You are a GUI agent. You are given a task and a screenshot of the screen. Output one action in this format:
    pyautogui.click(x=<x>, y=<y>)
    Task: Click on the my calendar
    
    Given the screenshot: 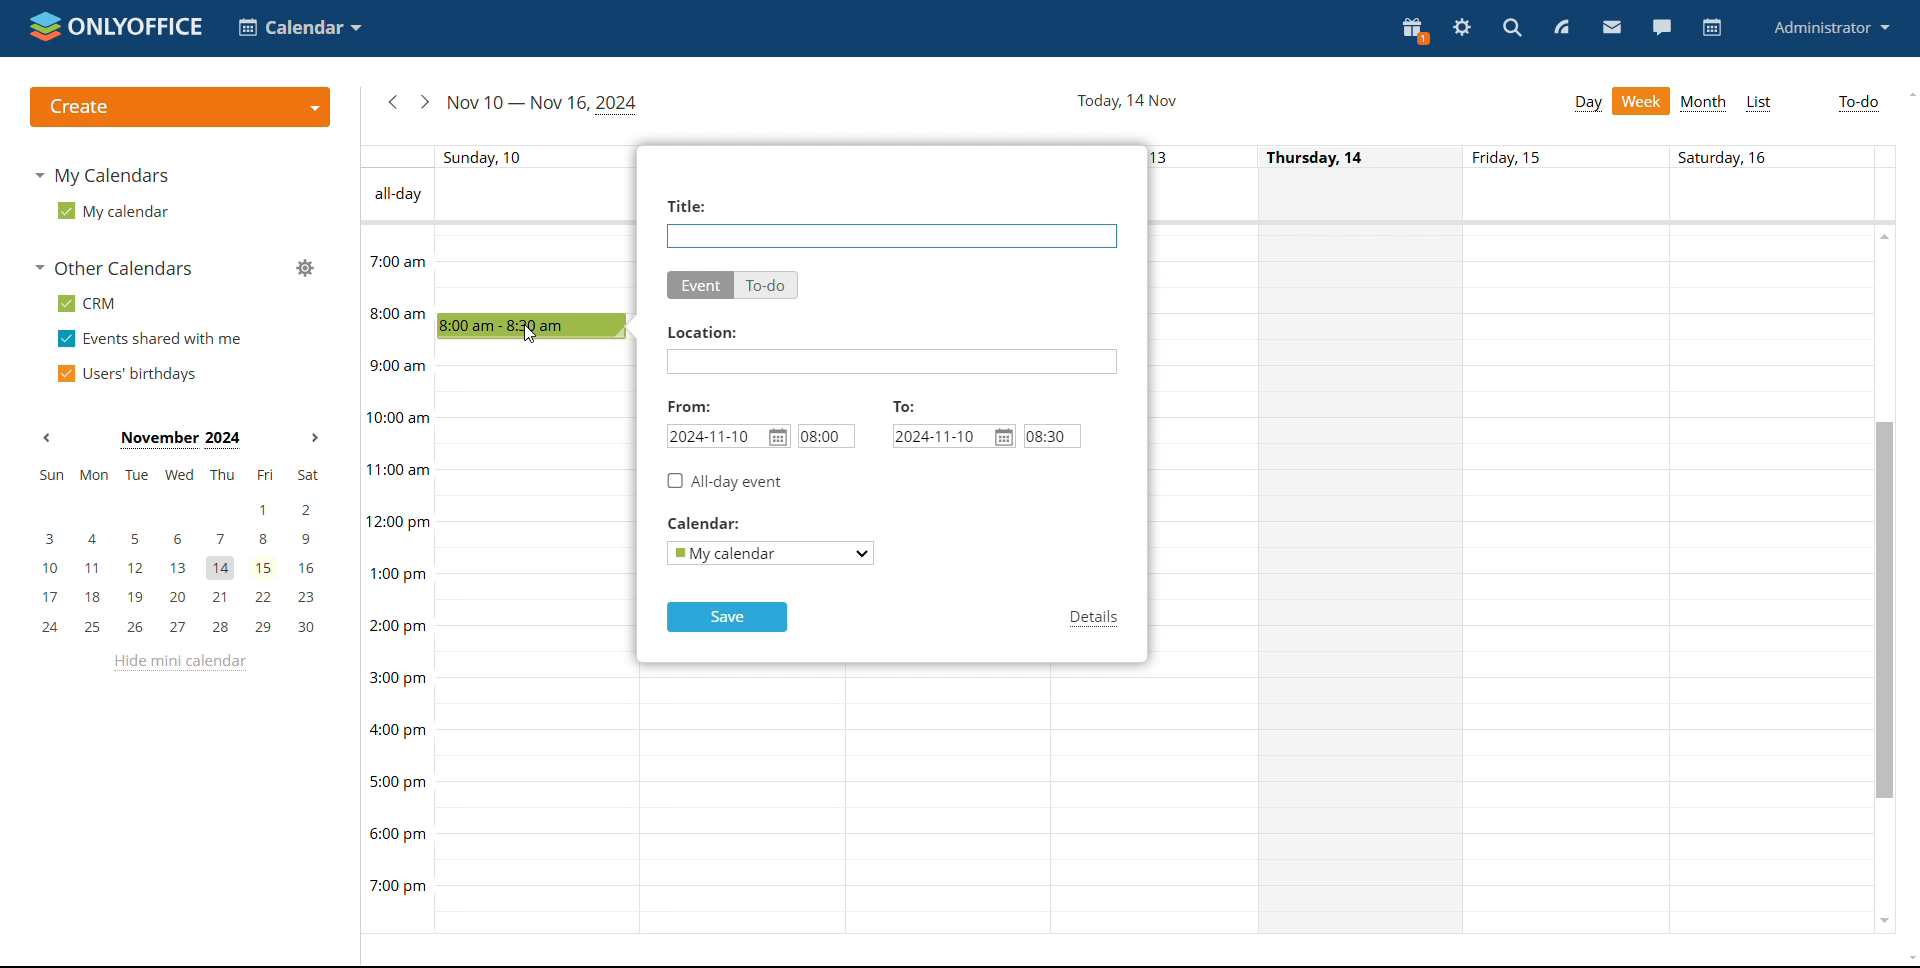 What is the action you would take?
    pyautogui.click(x=110, y=211)
    